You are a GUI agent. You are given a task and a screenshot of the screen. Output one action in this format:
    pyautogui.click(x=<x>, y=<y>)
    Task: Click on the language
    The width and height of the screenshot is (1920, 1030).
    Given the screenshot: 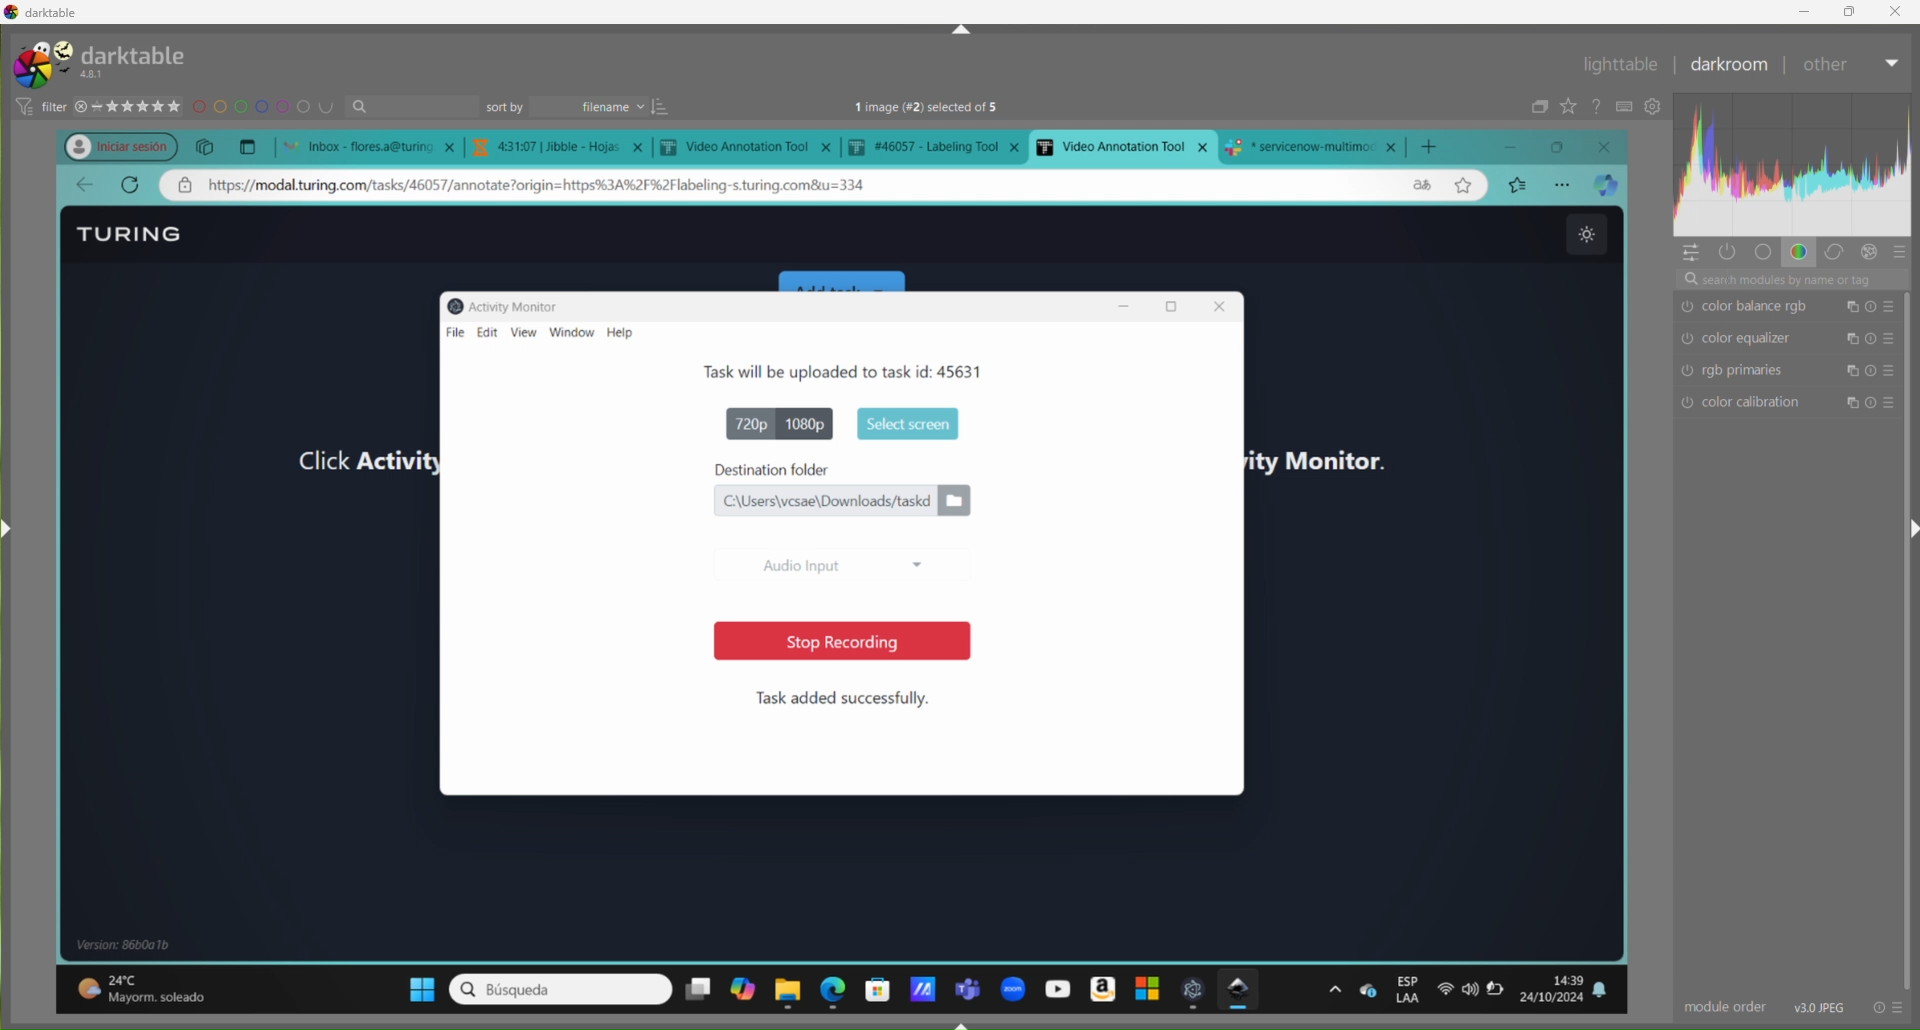 What is the action you would take?
    pyautogui.click(x=1418, y=185)
    